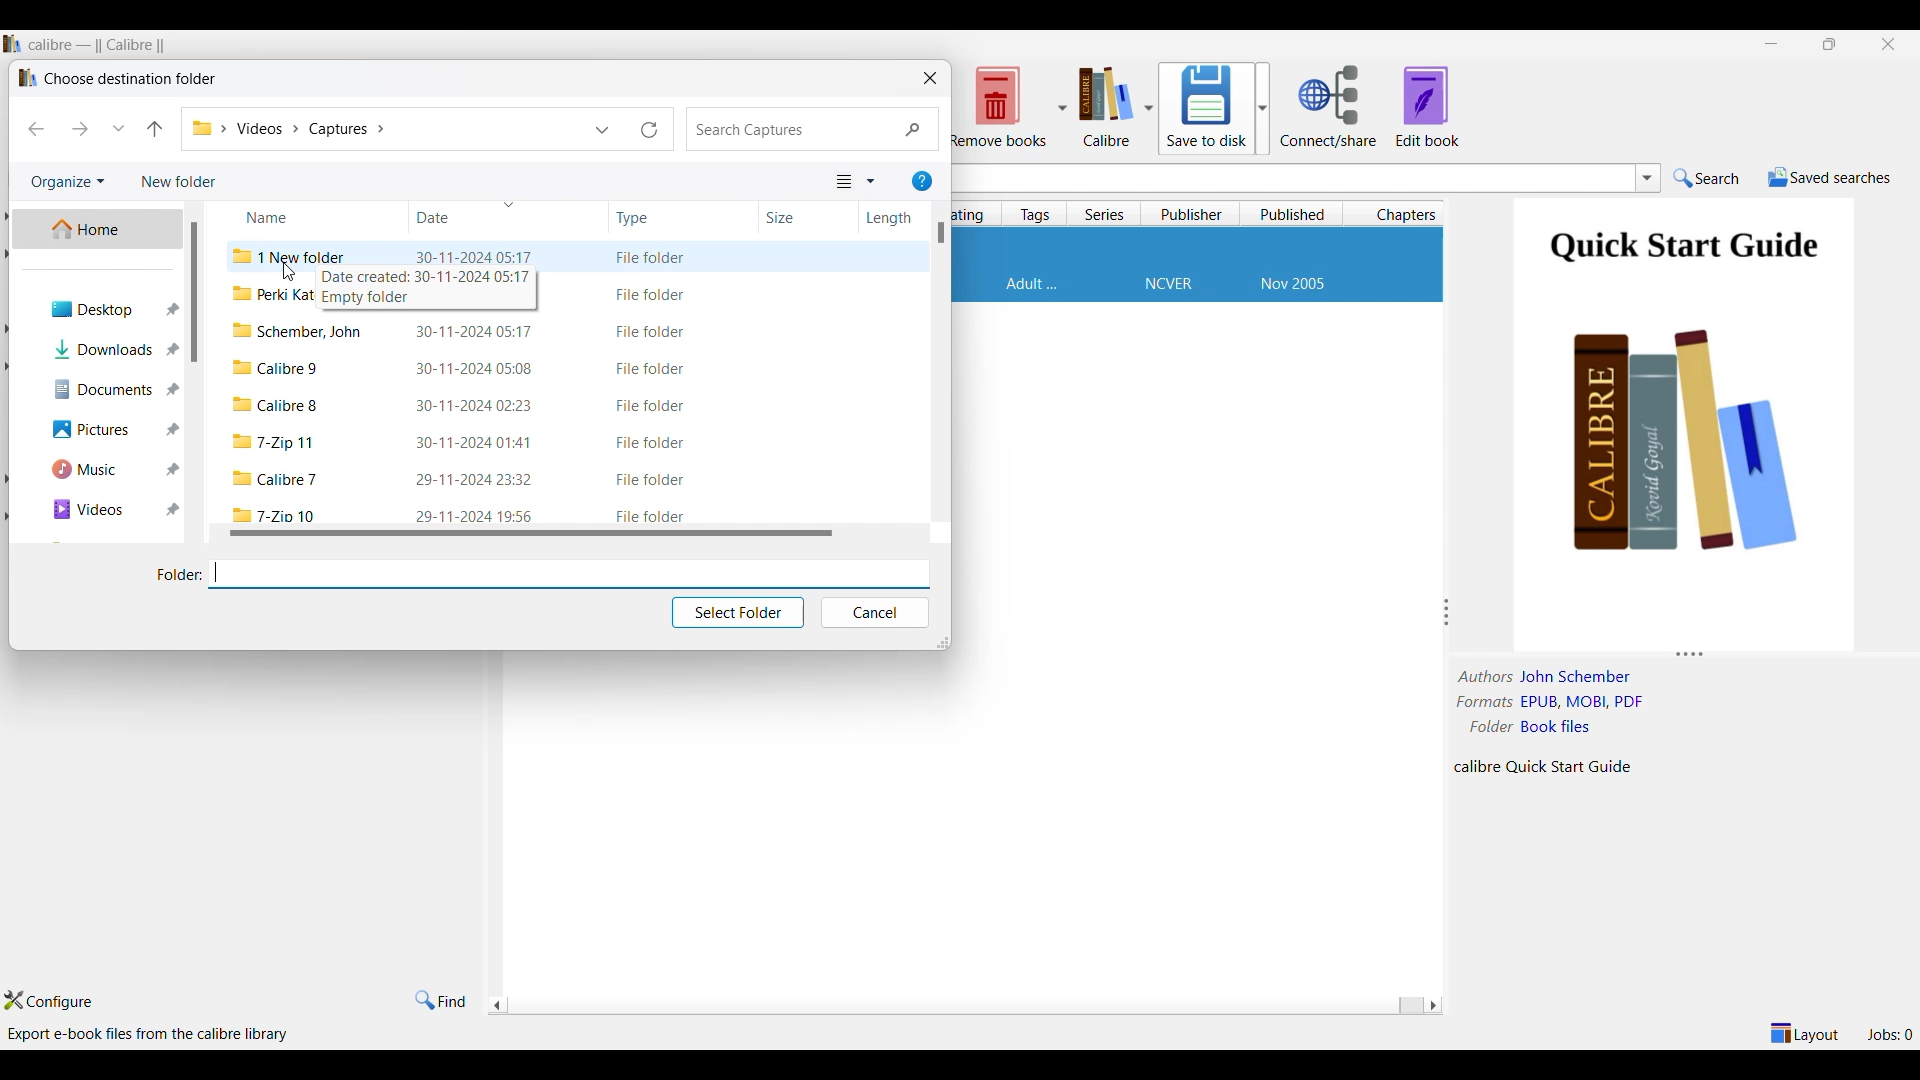 The image size is (1920, 1080). I want to click on Desktop, so click(103, 308).